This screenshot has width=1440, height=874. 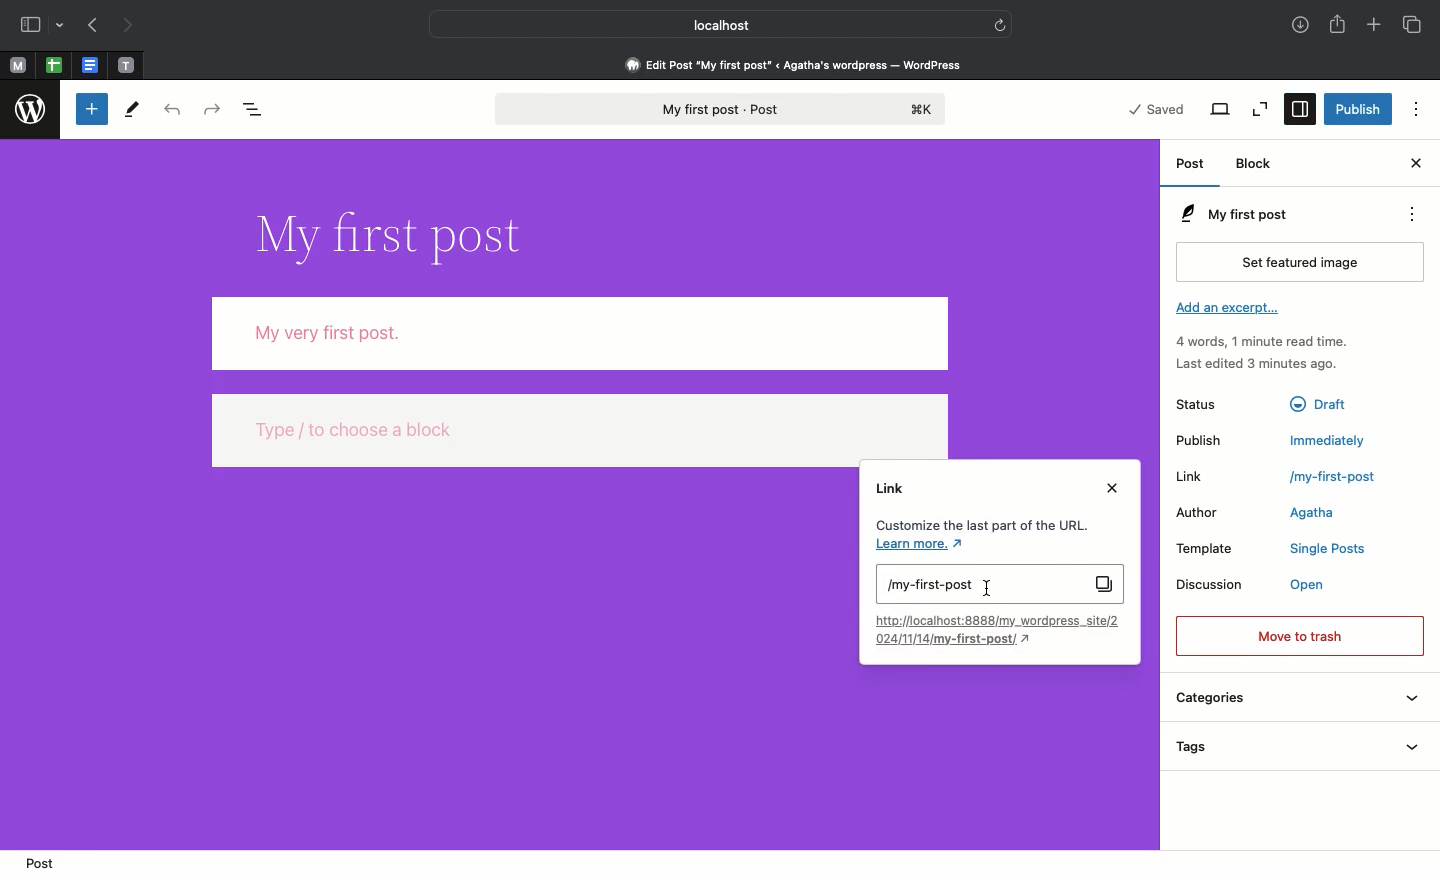 What do you see at coordinates (45, 860) in the screenshot?
I see `Post` at bounding box center [45, 860].